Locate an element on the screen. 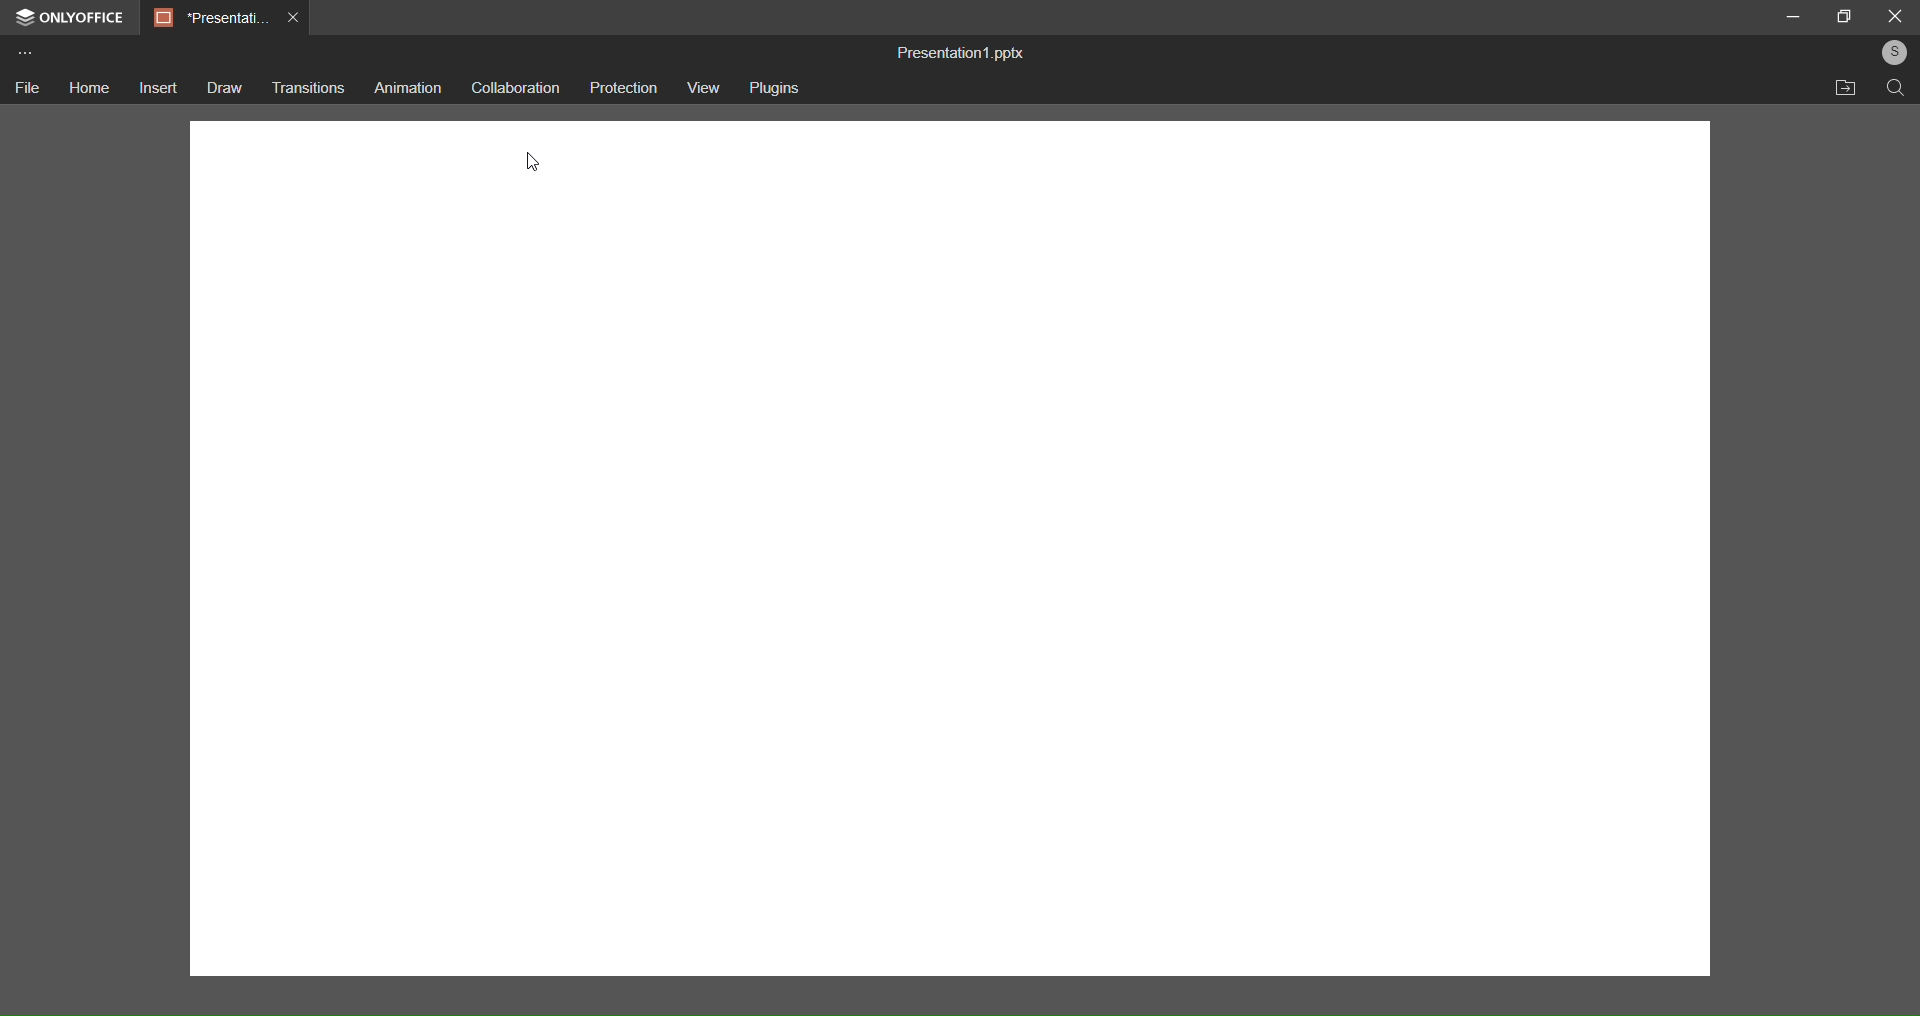  close is located at coordinates (1895, 16).